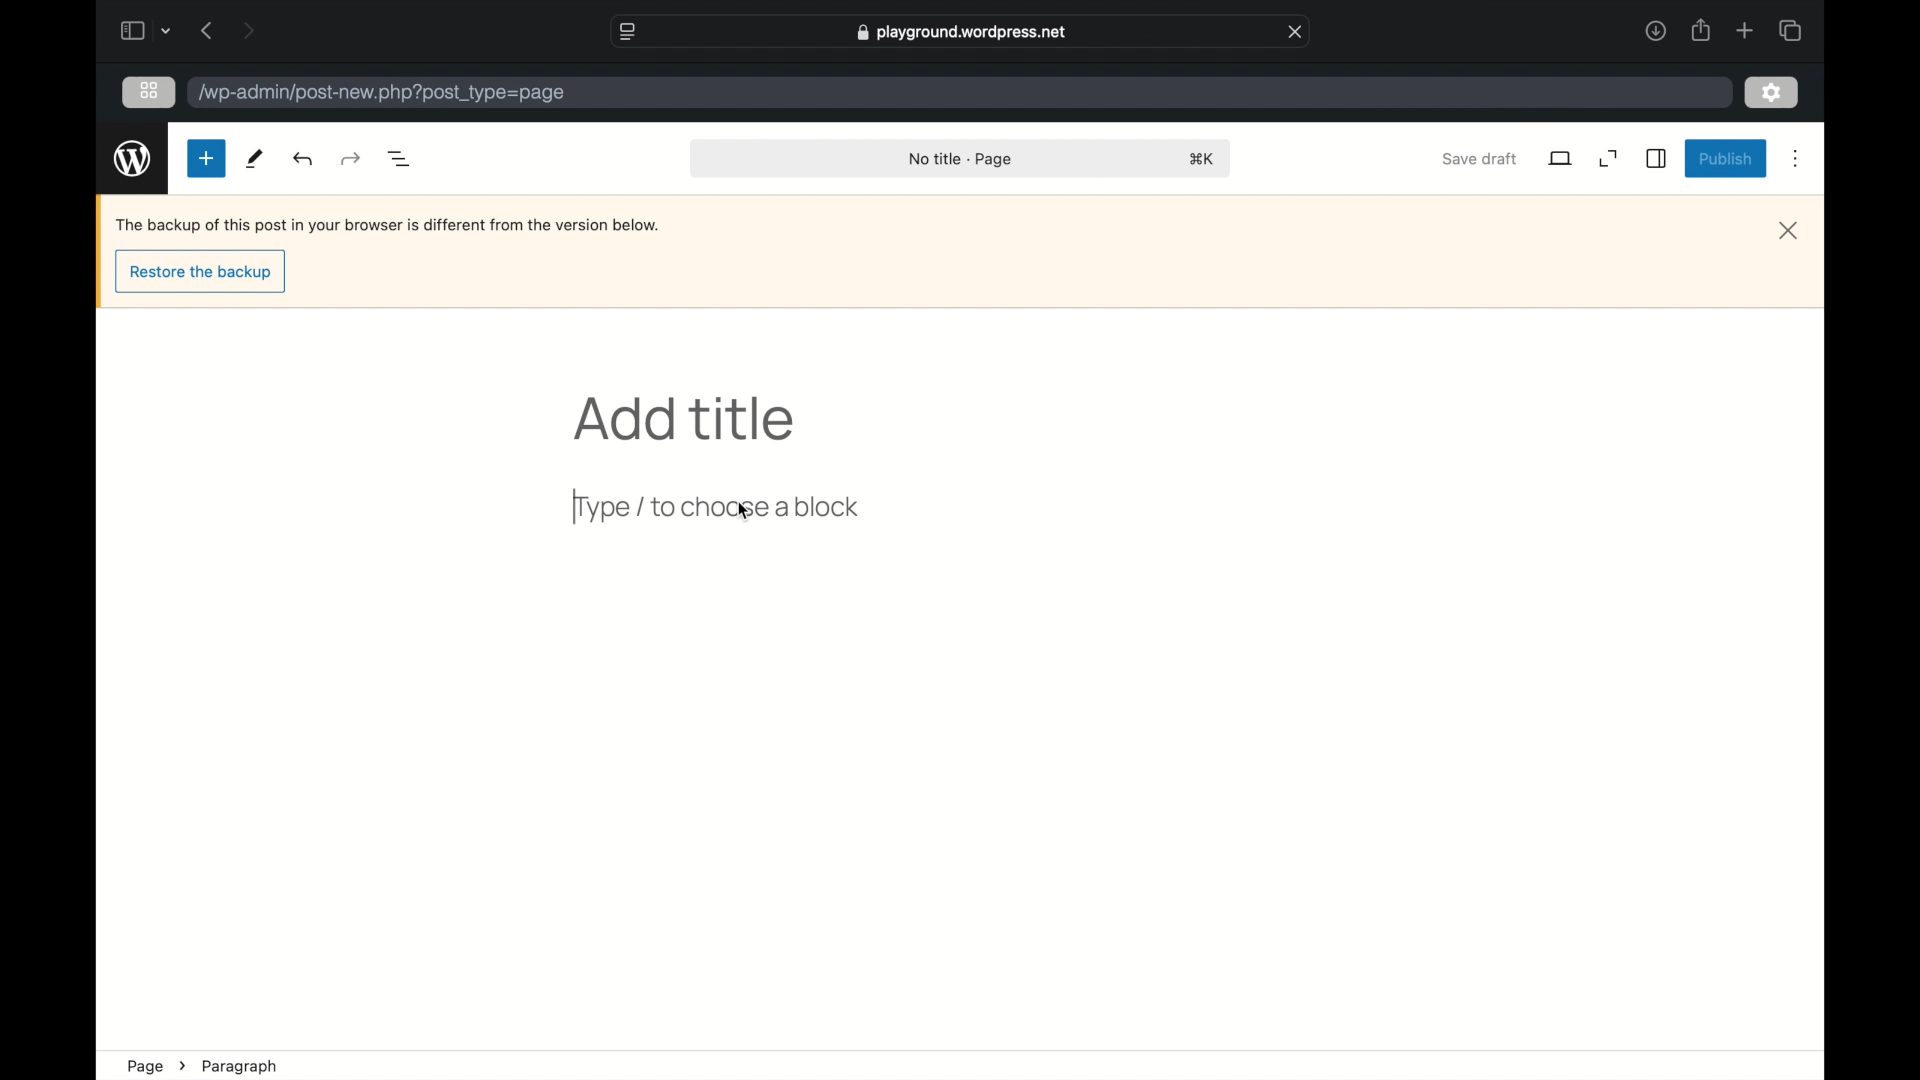  Describe the element at coordinates (1702, 30) in the screenshot. I see `share` at that location.